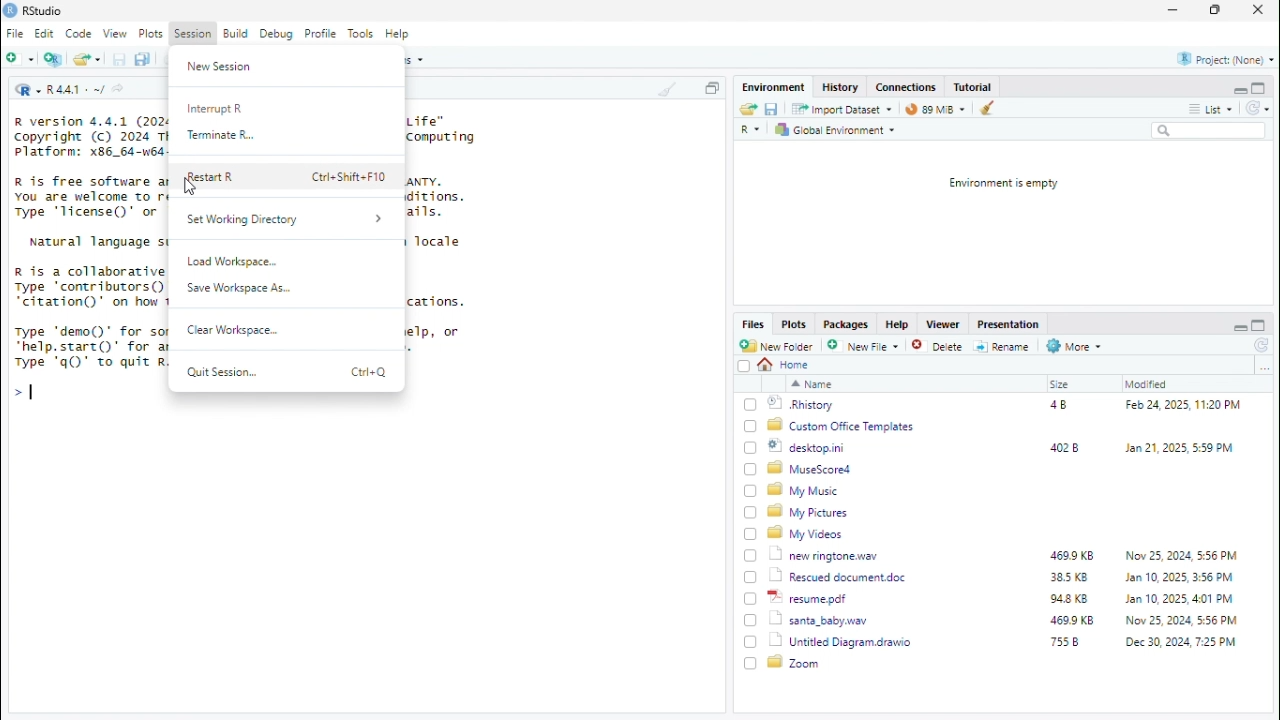 Image resolution: width=1280 pixels, height=720 pixels. What do you see at coordinates (45, 33) in the screenshot?
I see `Edit` at bounding box center [45, 33].